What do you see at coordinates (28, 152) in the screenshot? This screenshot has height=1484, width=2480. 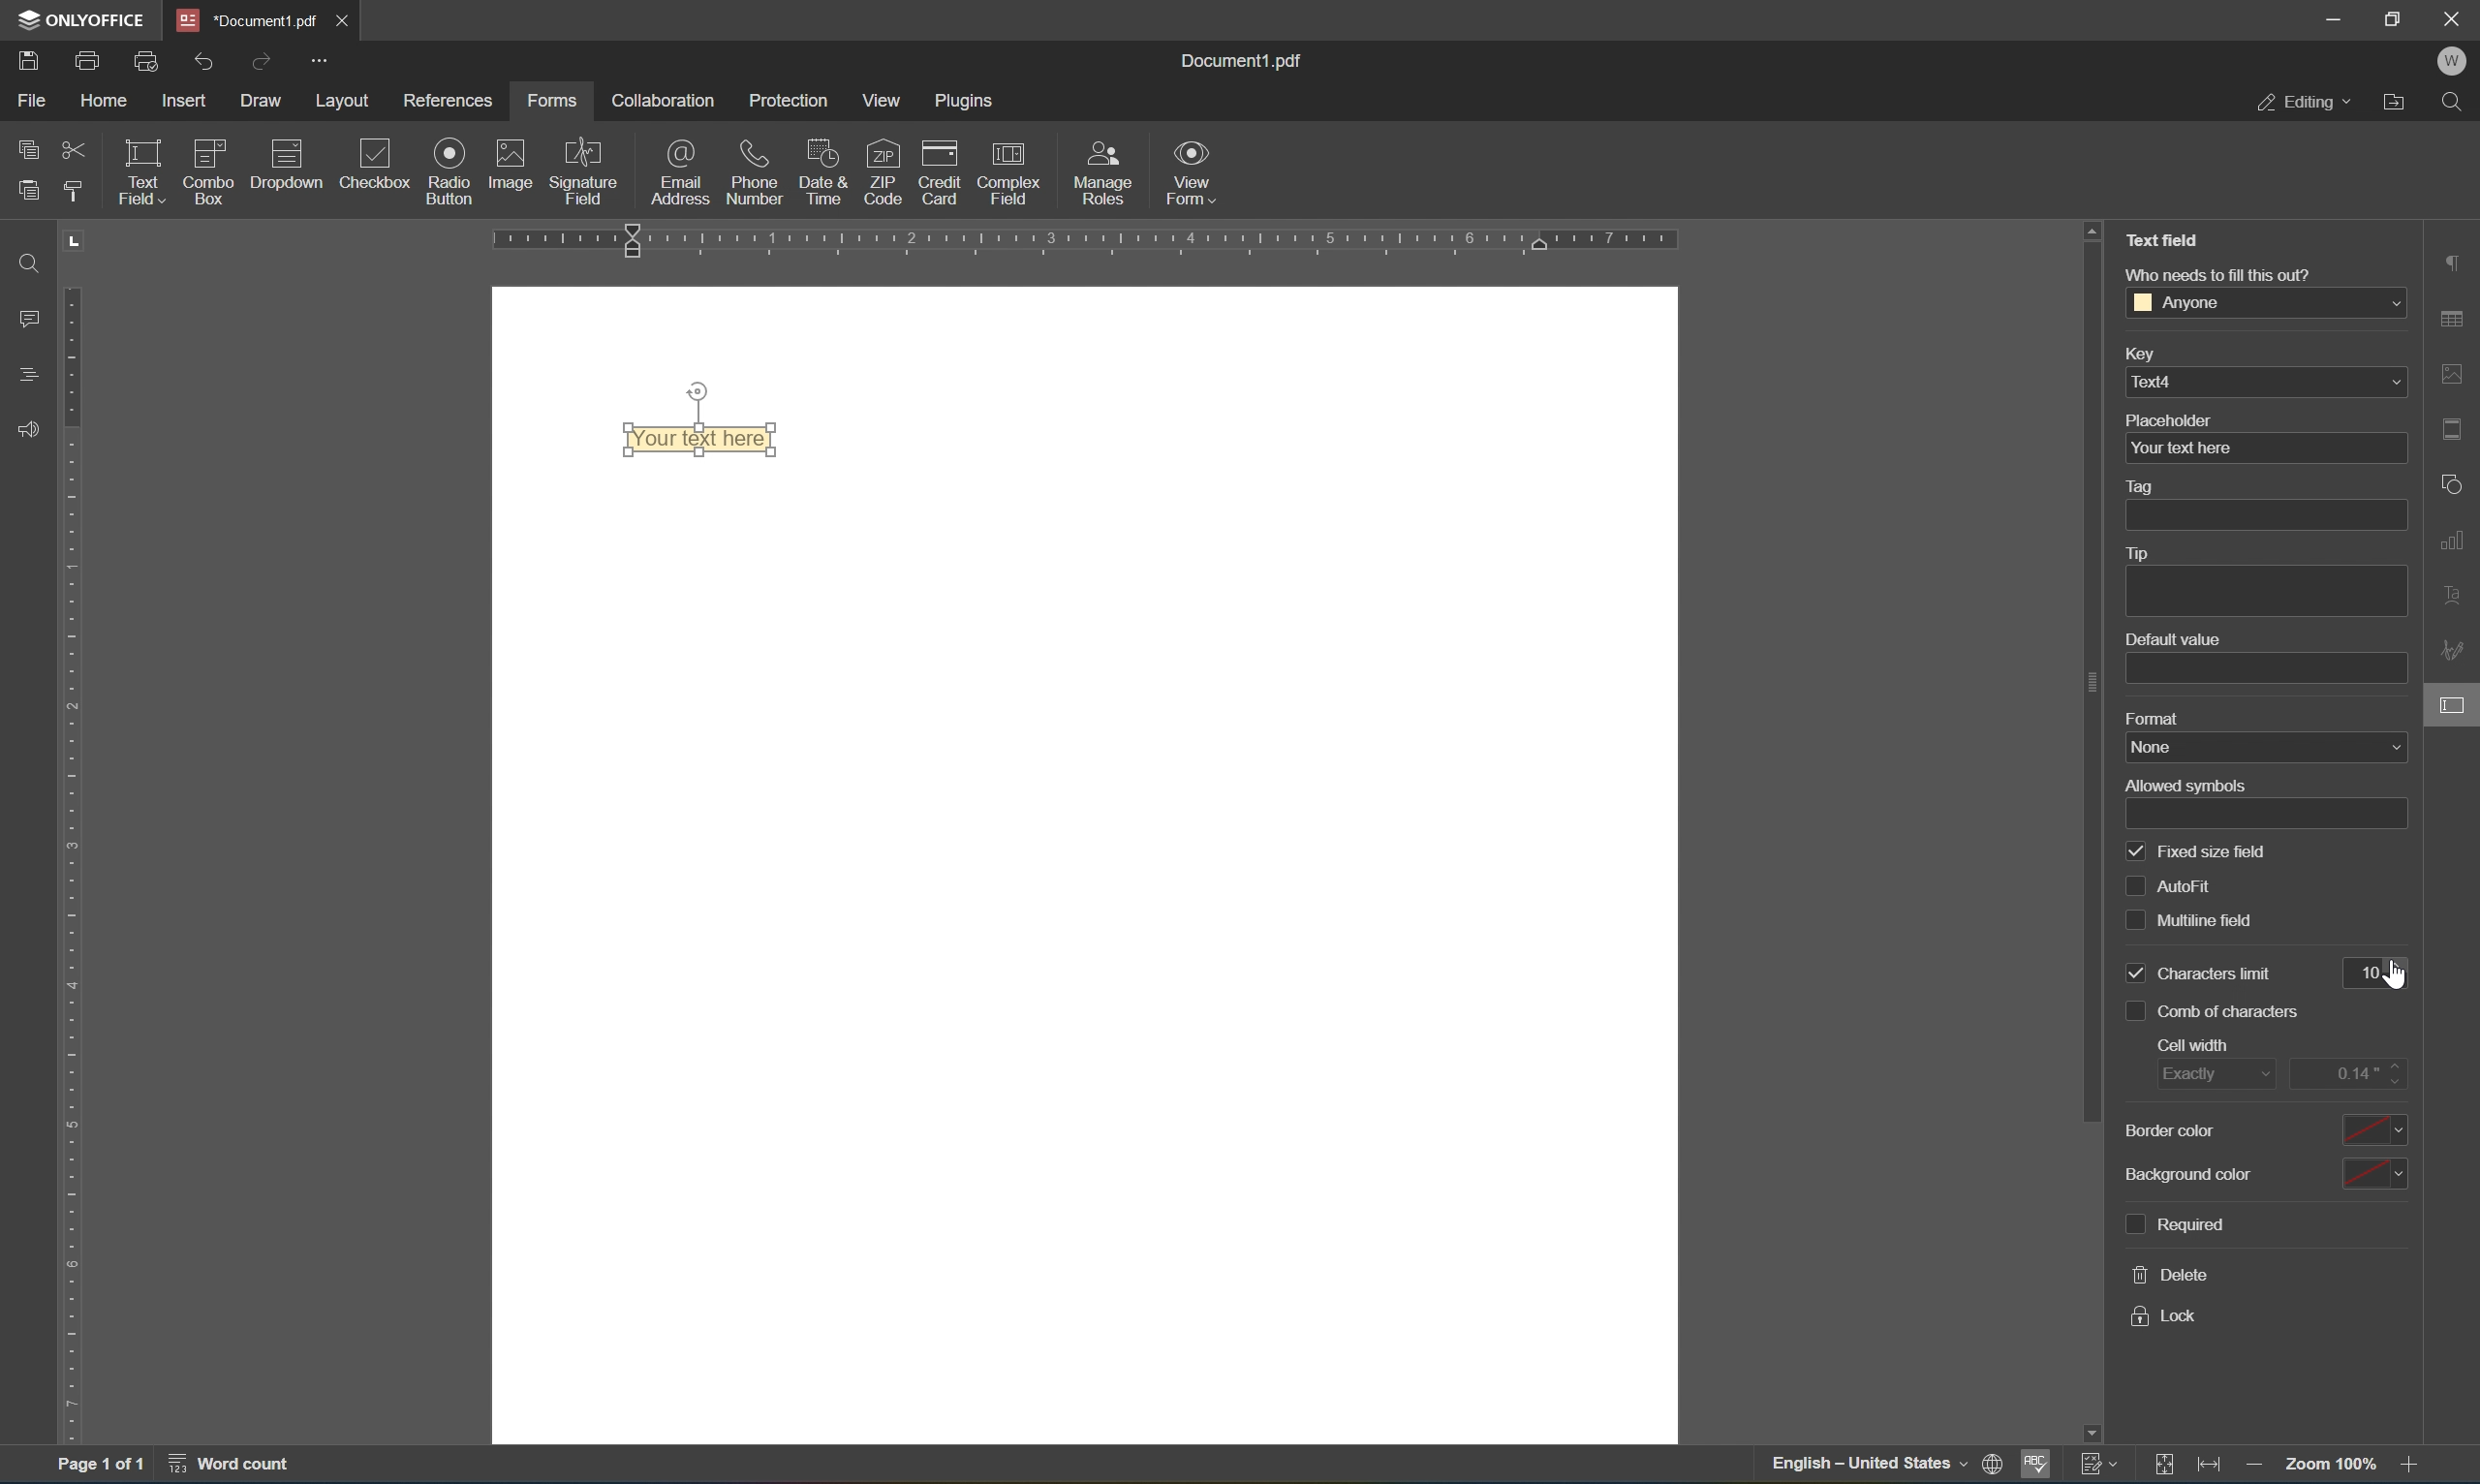 I see `copy` at bounding box center [28, 152].